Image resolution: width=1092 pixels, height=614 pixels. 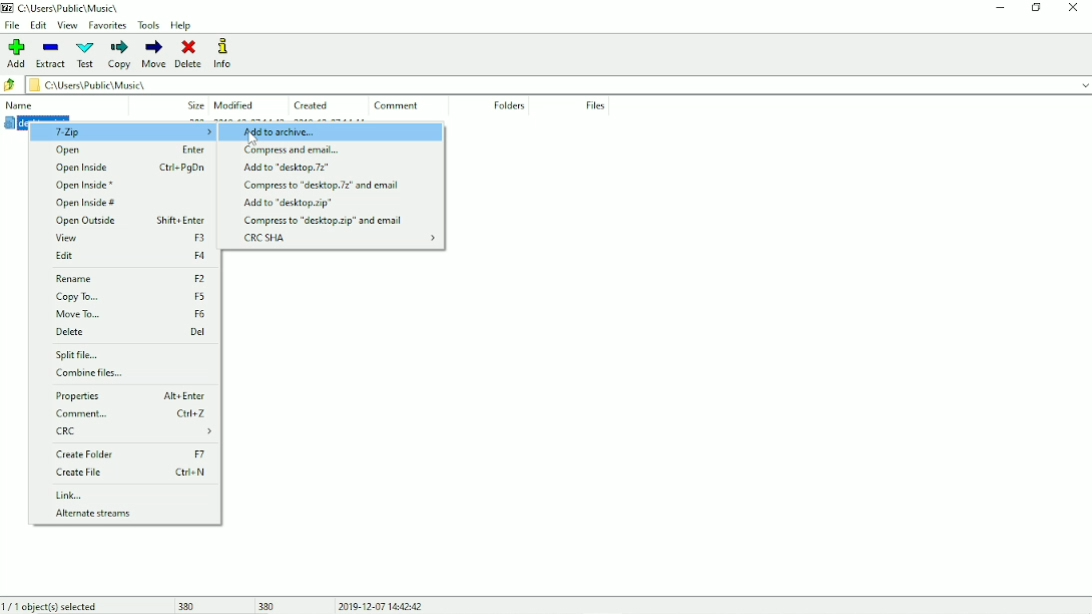 What do you see at coordinates (290, 167) in the screenshot?
I see `Add to "desktop.7z"` at bounding box center [290, 167].